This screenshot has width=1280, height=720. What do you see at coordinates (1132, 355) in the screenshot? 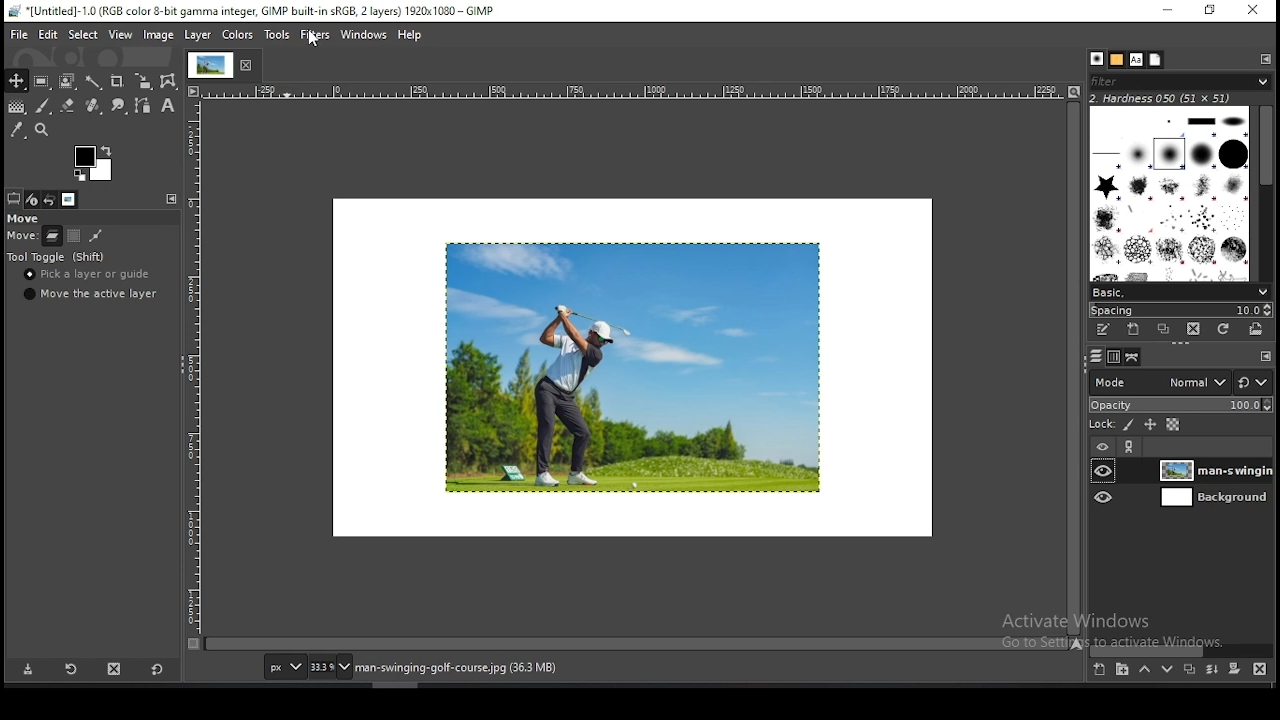
I see `paths` at bounding box center [1132, 355].